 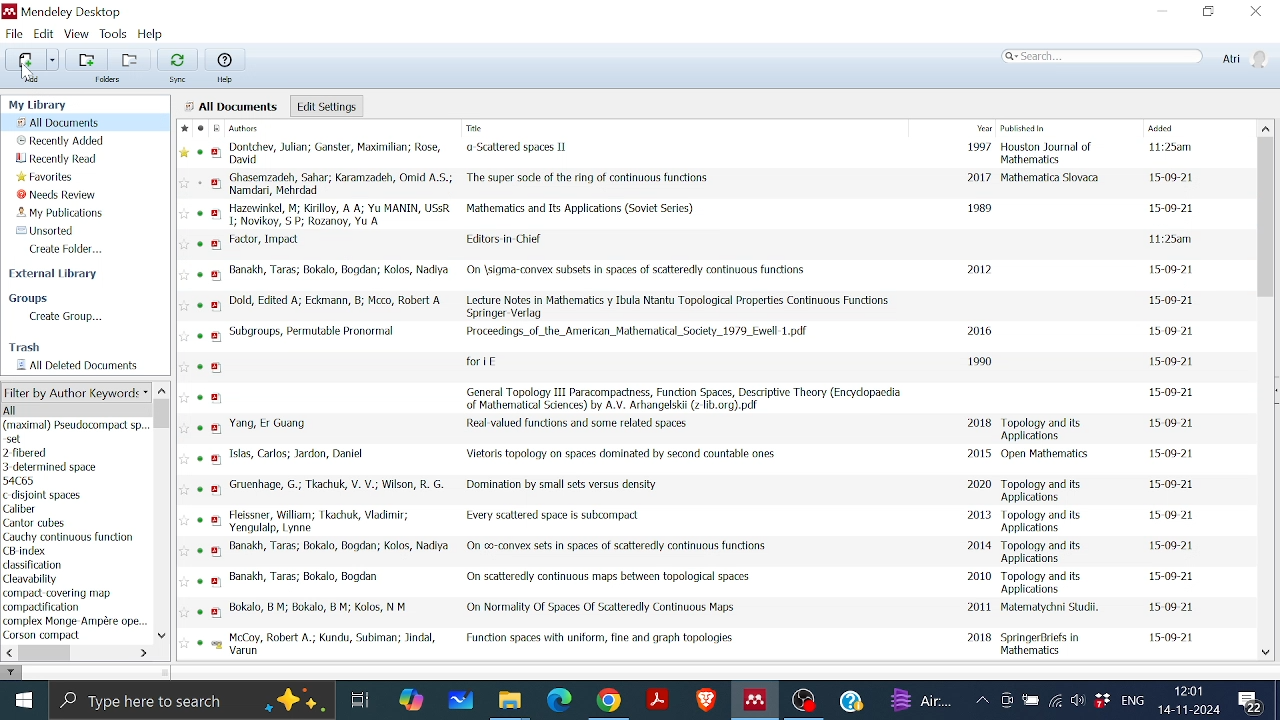 What do you see at coordinates (1052, 608) in the screenshot?
I see `Published in` at bounding box center [1052, 608].